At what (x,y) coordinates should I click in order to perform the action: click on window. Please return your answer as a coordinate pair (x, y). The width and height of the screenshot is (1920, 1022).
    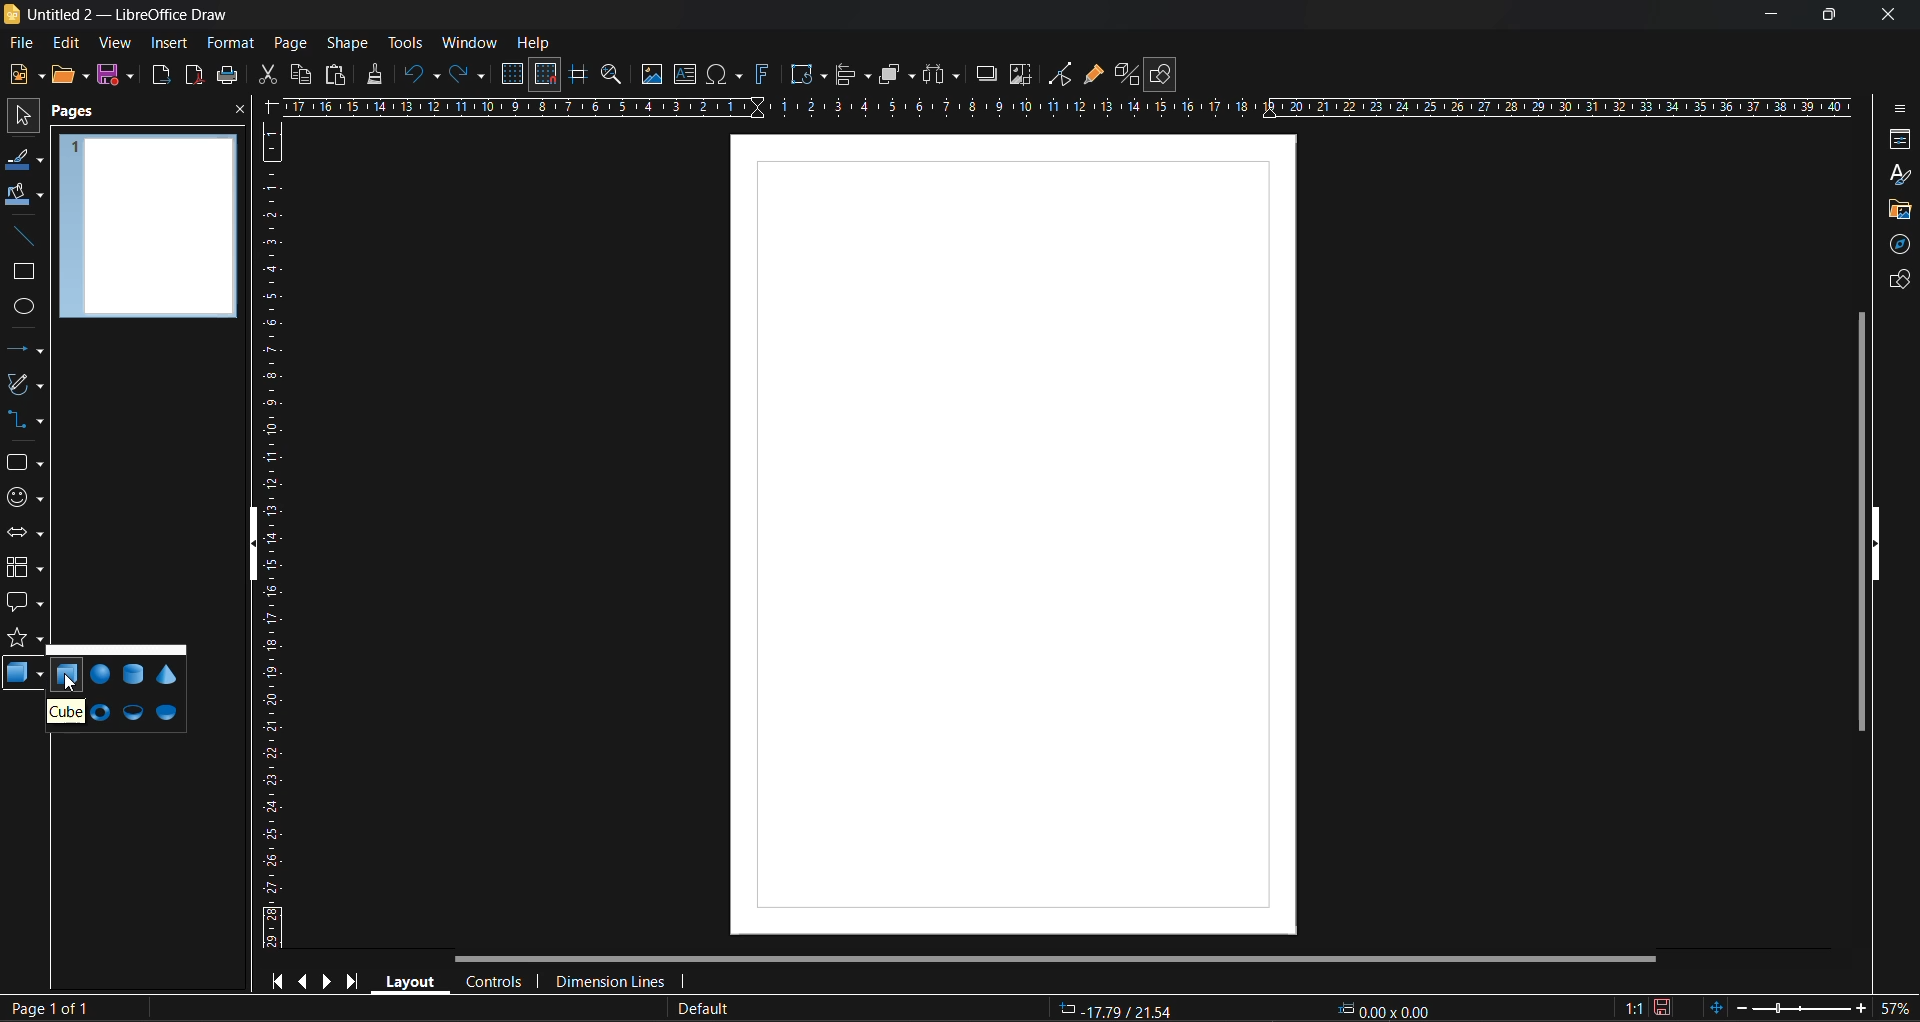
    Looking at the image, I should click on (469, 42).